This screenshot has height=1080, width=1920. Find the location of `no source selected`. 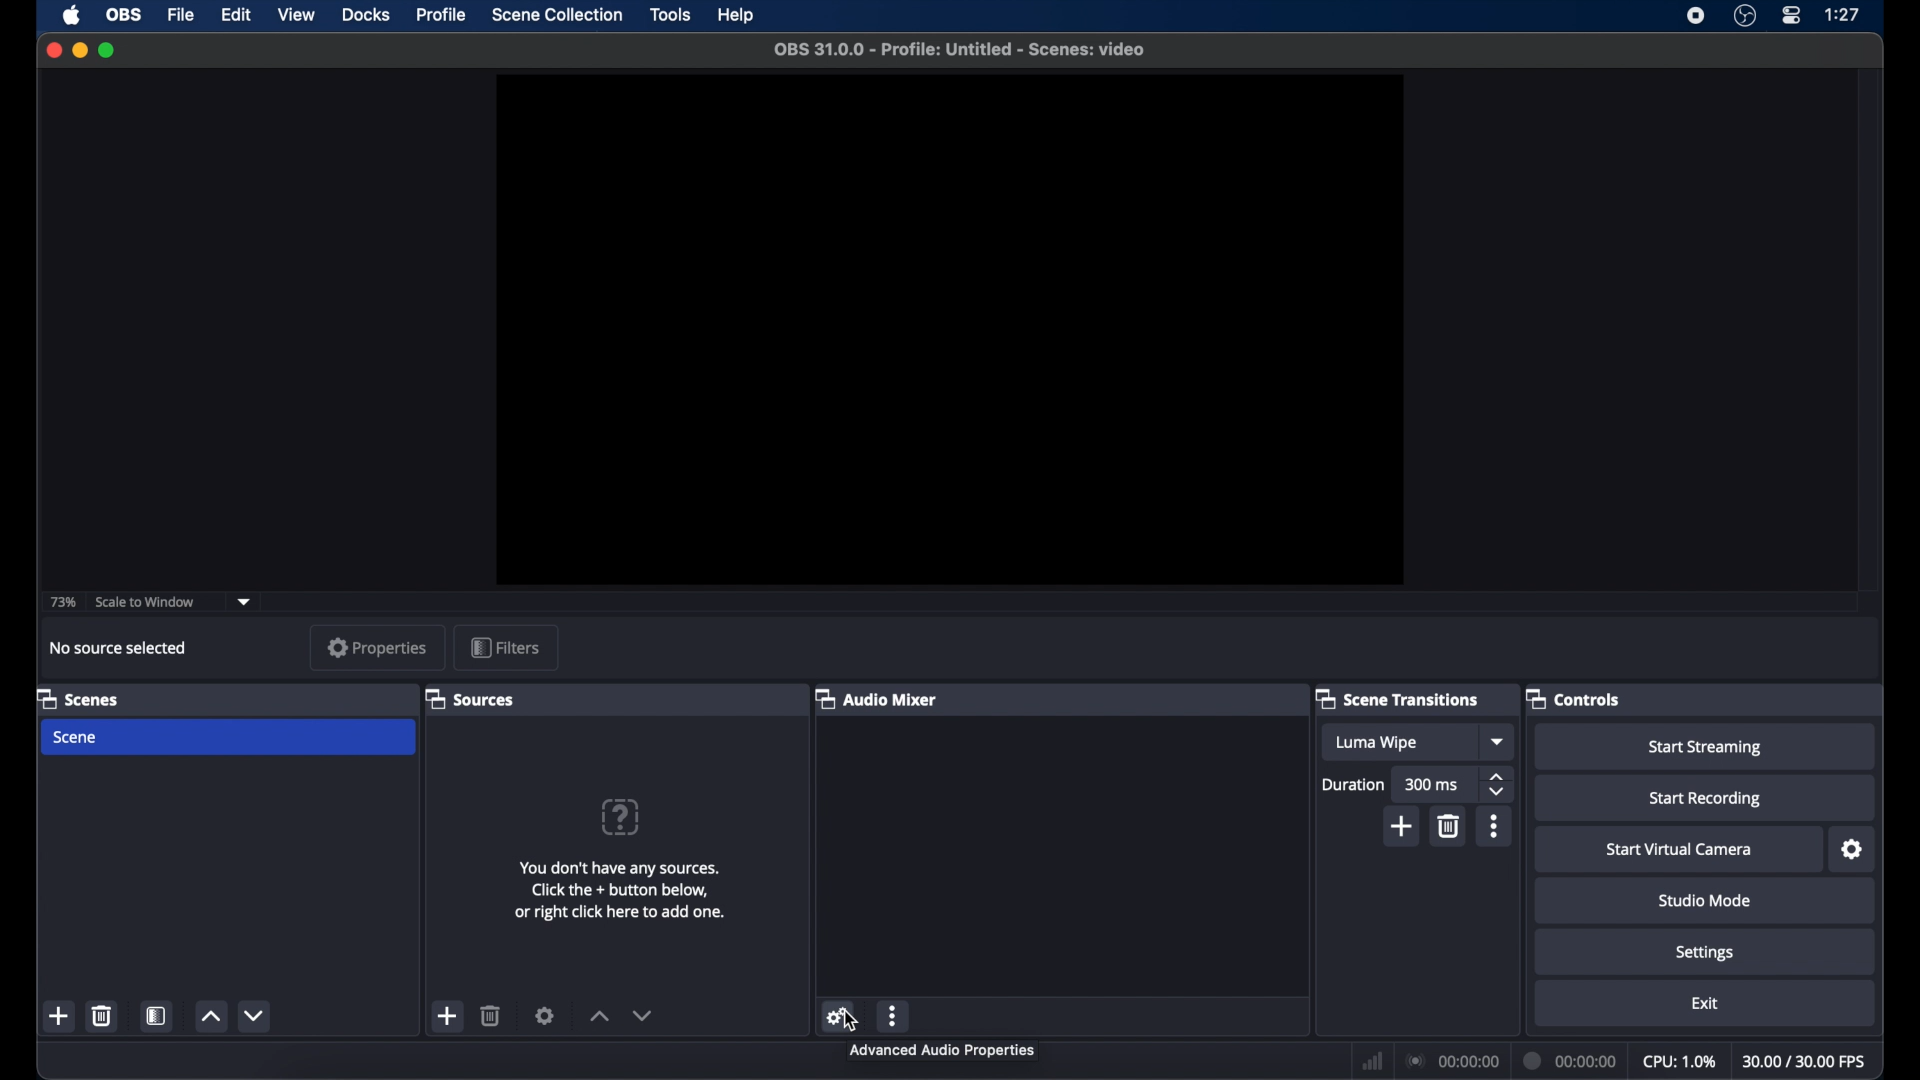

no source selected is located at coordinates (121, 648).